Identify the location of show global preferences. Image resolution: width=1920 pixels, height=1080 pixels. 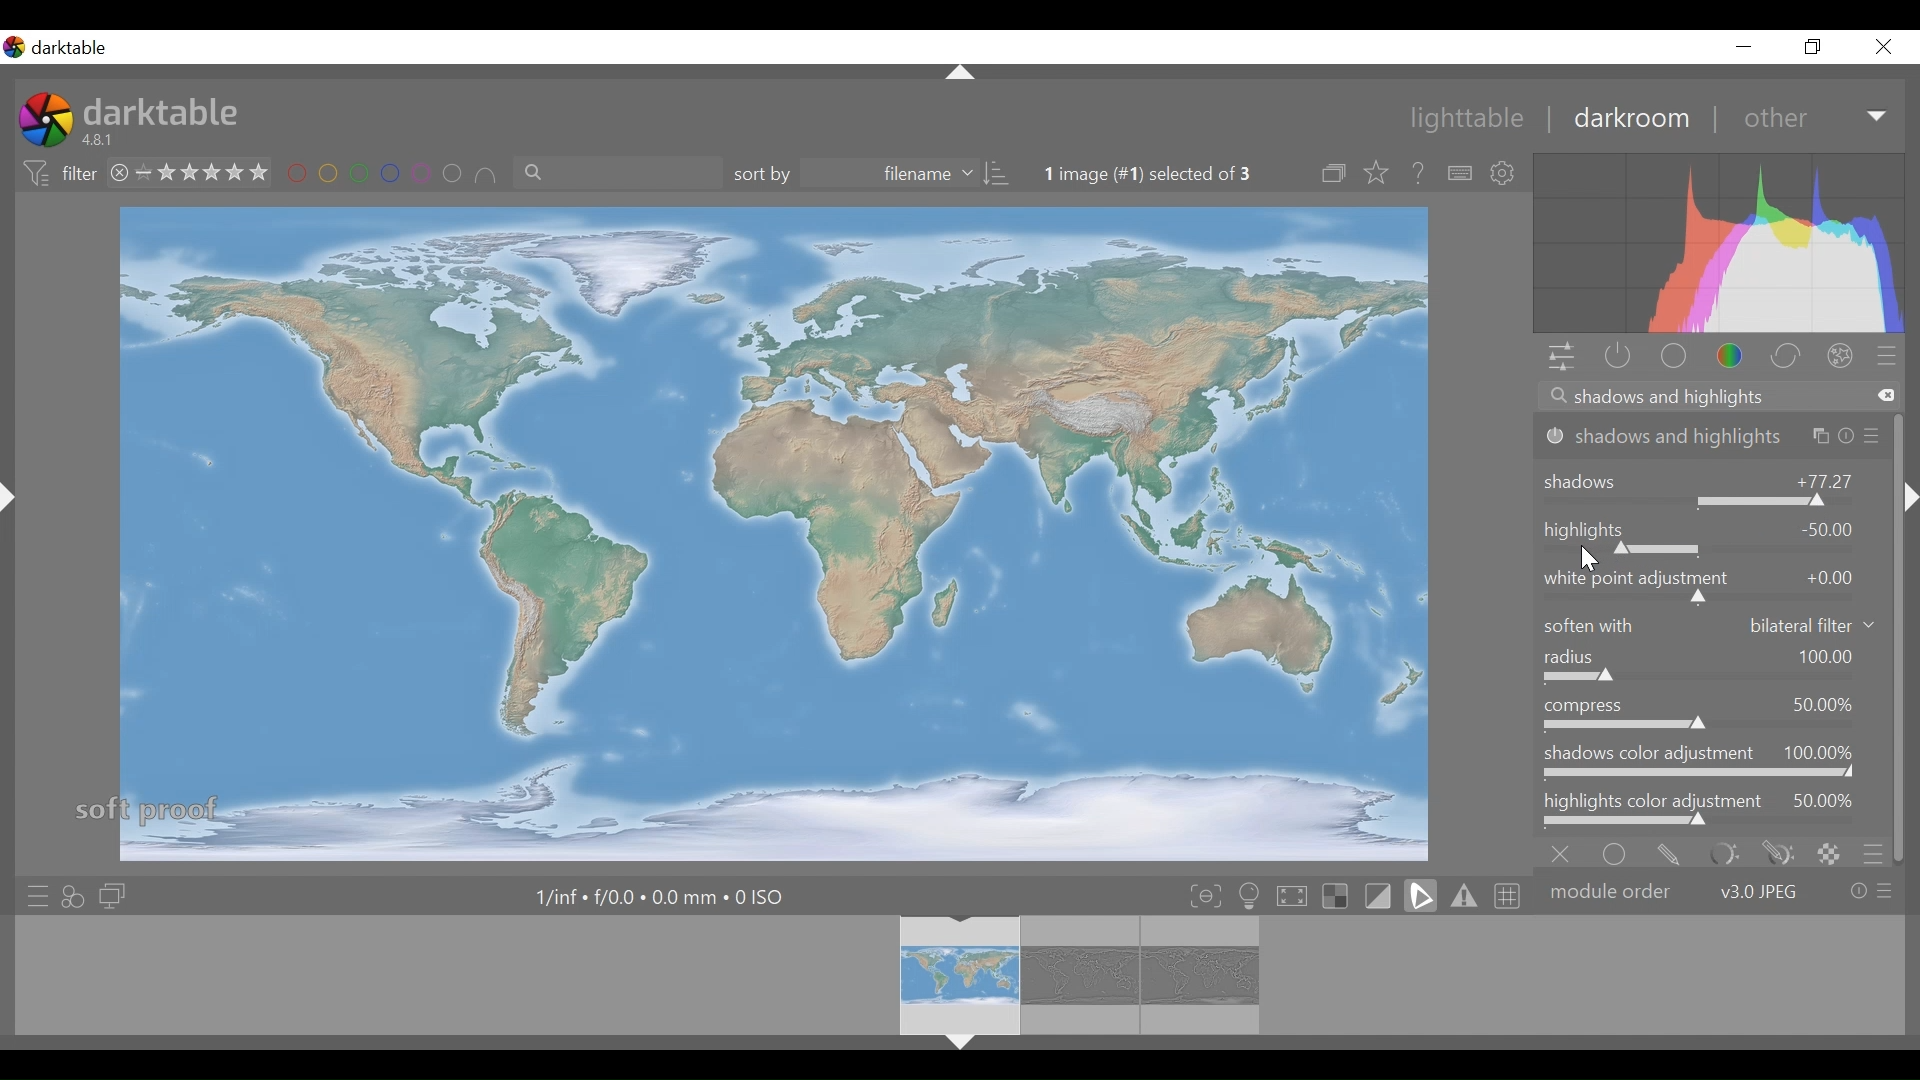
(1508, 173).